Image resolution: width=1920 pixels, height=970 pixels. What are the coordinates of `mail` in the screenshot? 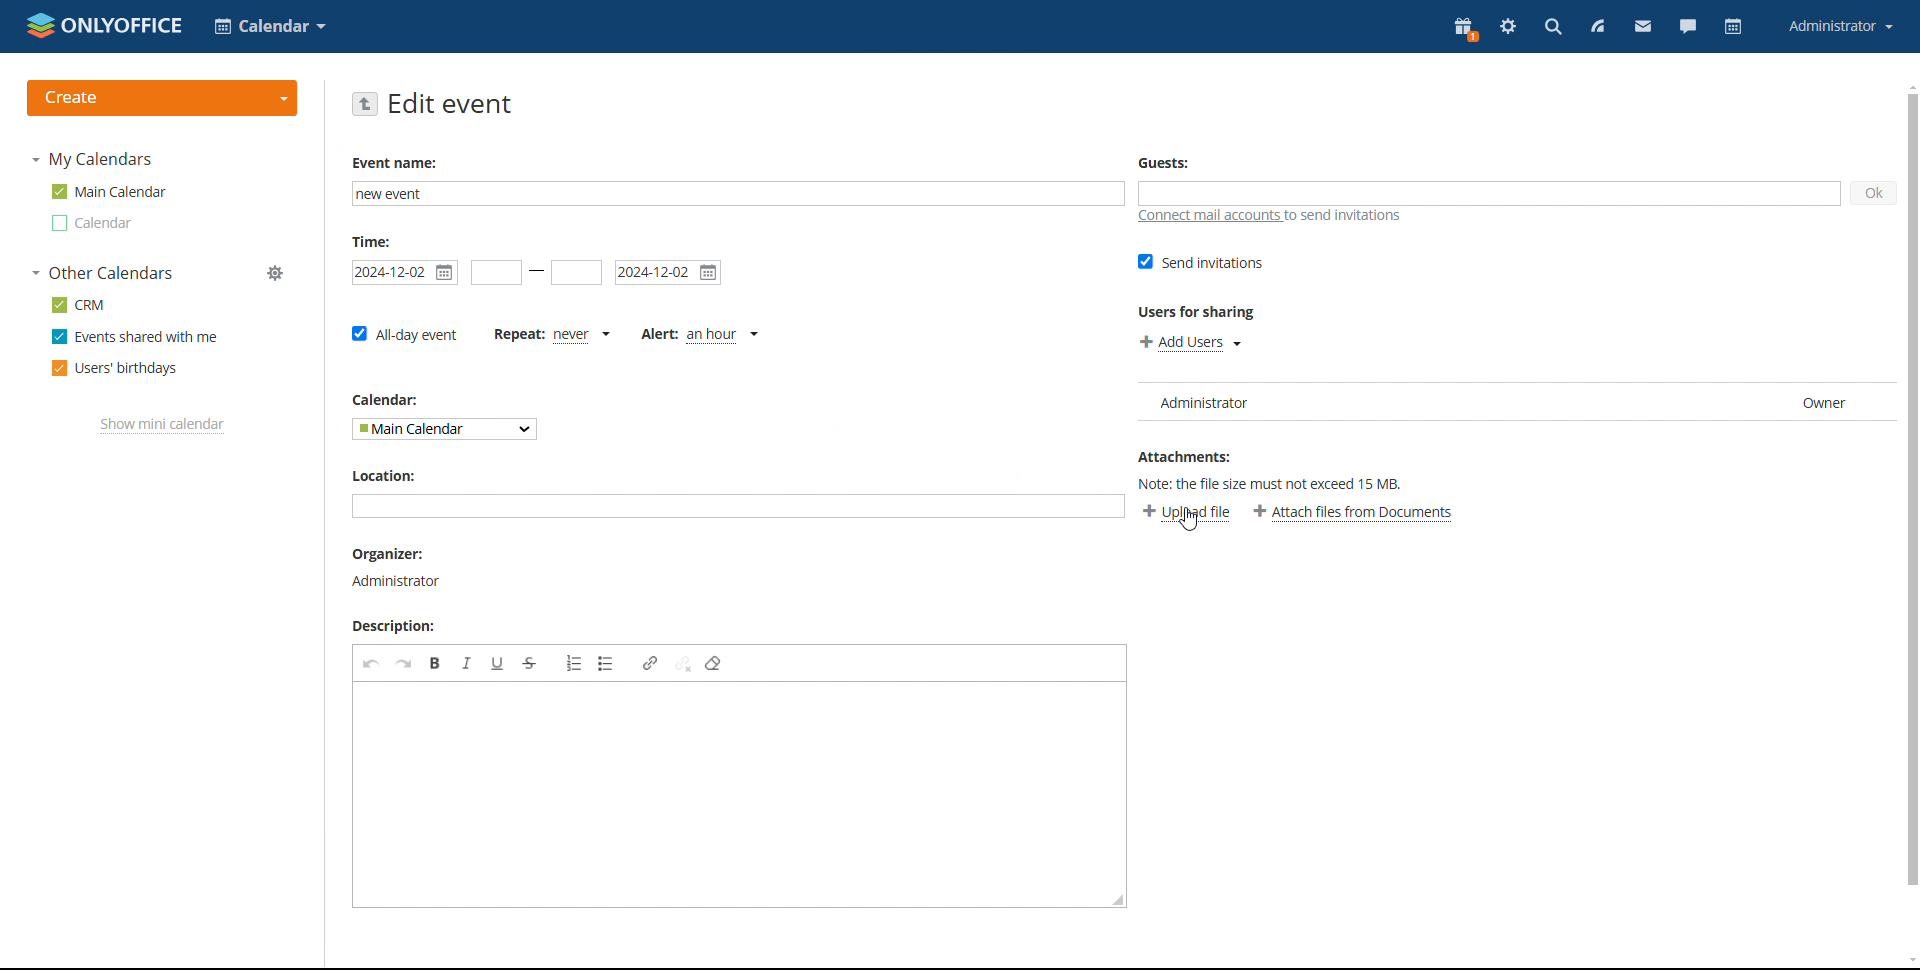 It's located at (1643, 27).